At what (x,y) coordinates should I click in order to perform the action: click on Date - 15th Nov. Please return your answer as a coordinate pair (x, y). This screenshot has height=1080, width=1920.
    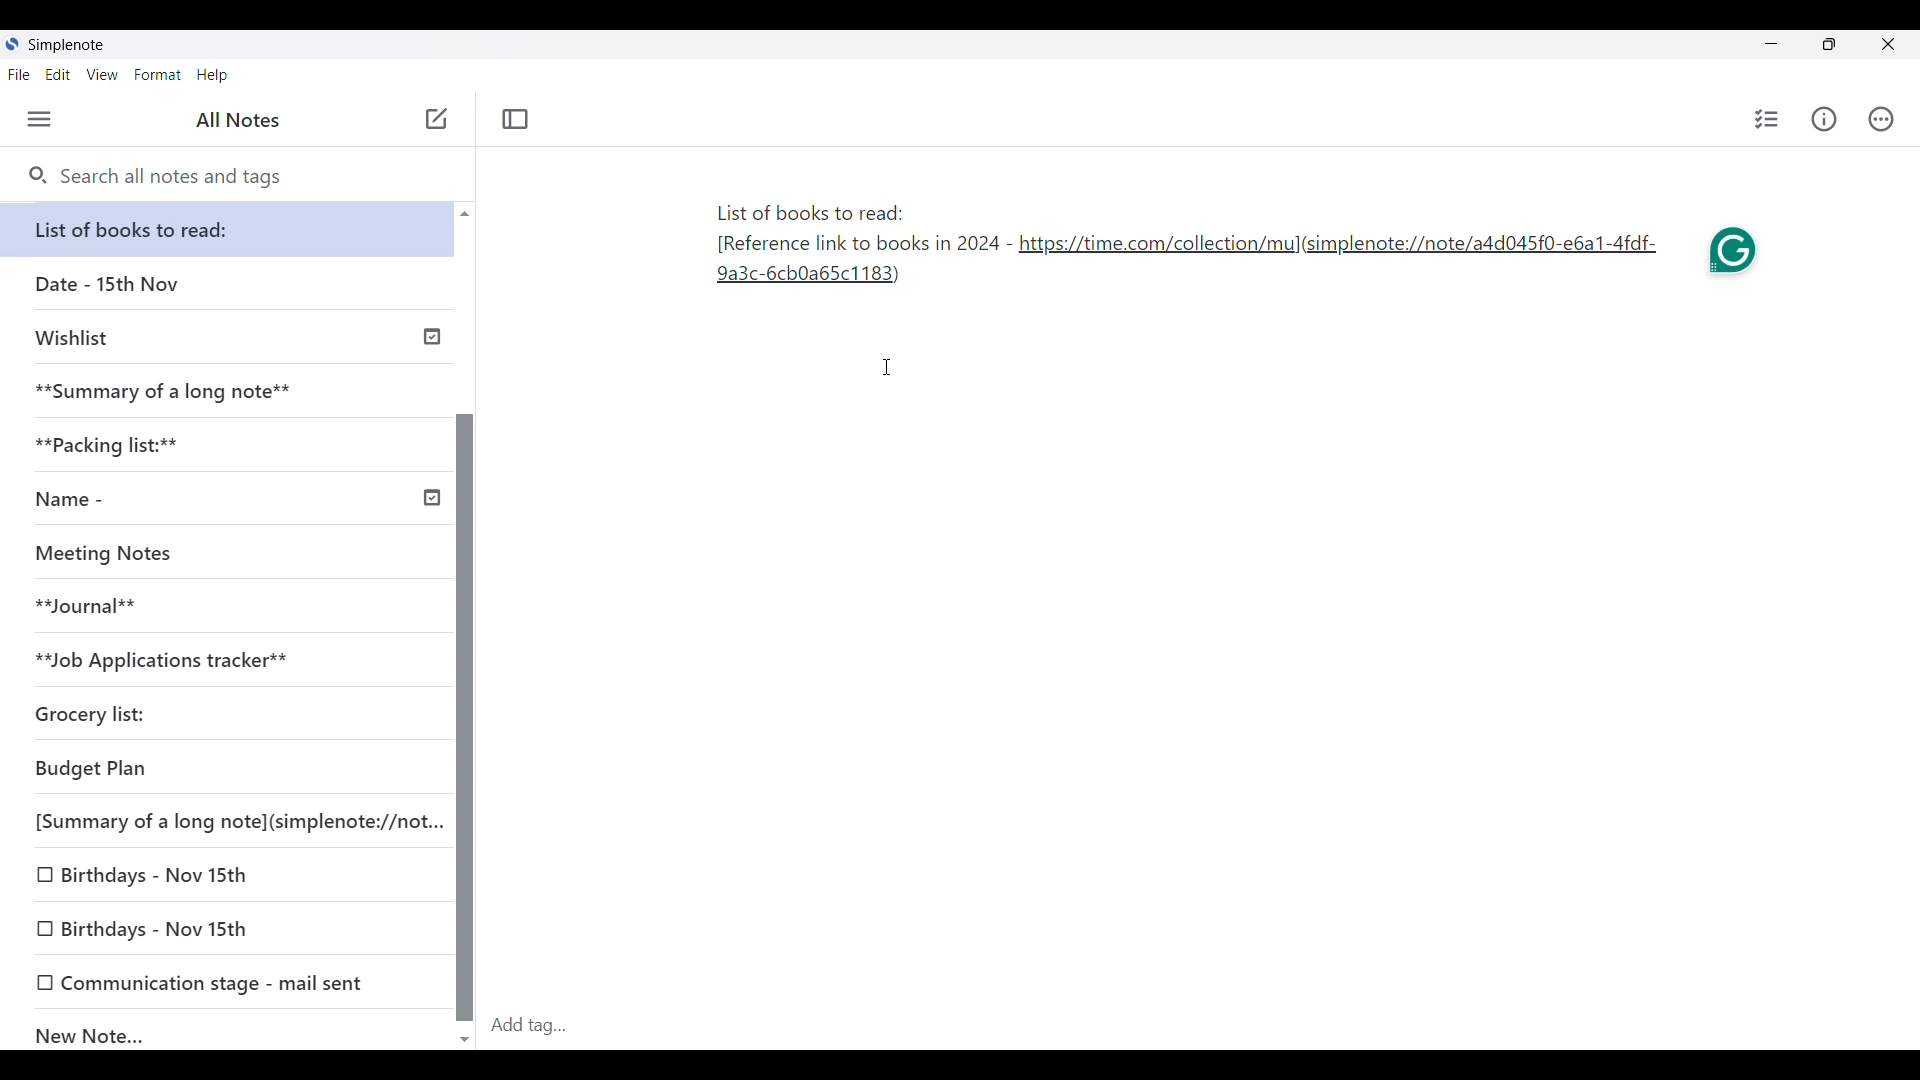
    Looking at the image, I should click on (228, 284).